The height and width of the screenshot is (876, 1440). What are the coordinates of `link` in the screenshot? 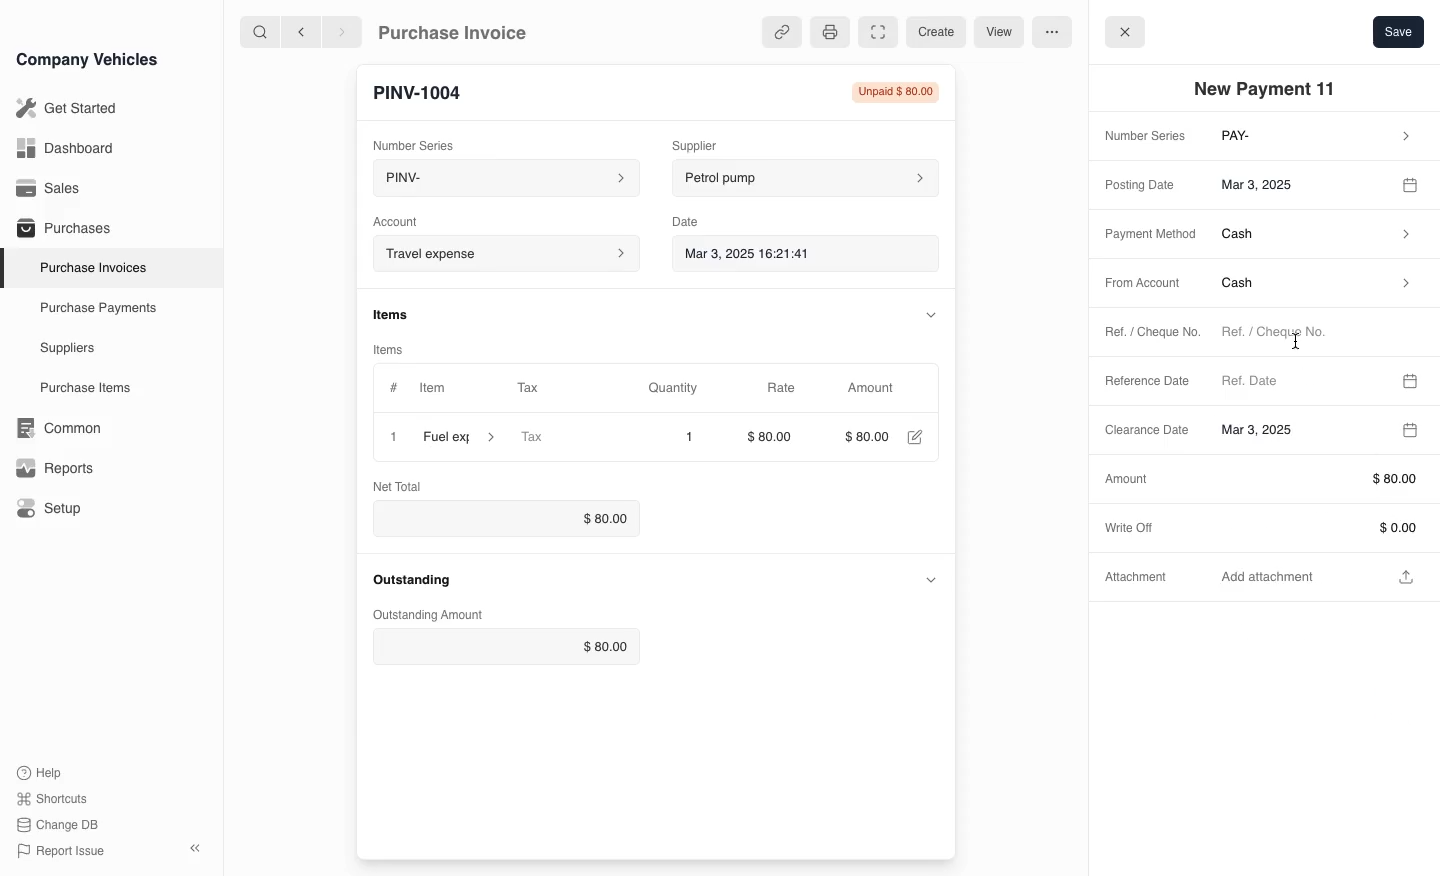 It's located at (778, 32).